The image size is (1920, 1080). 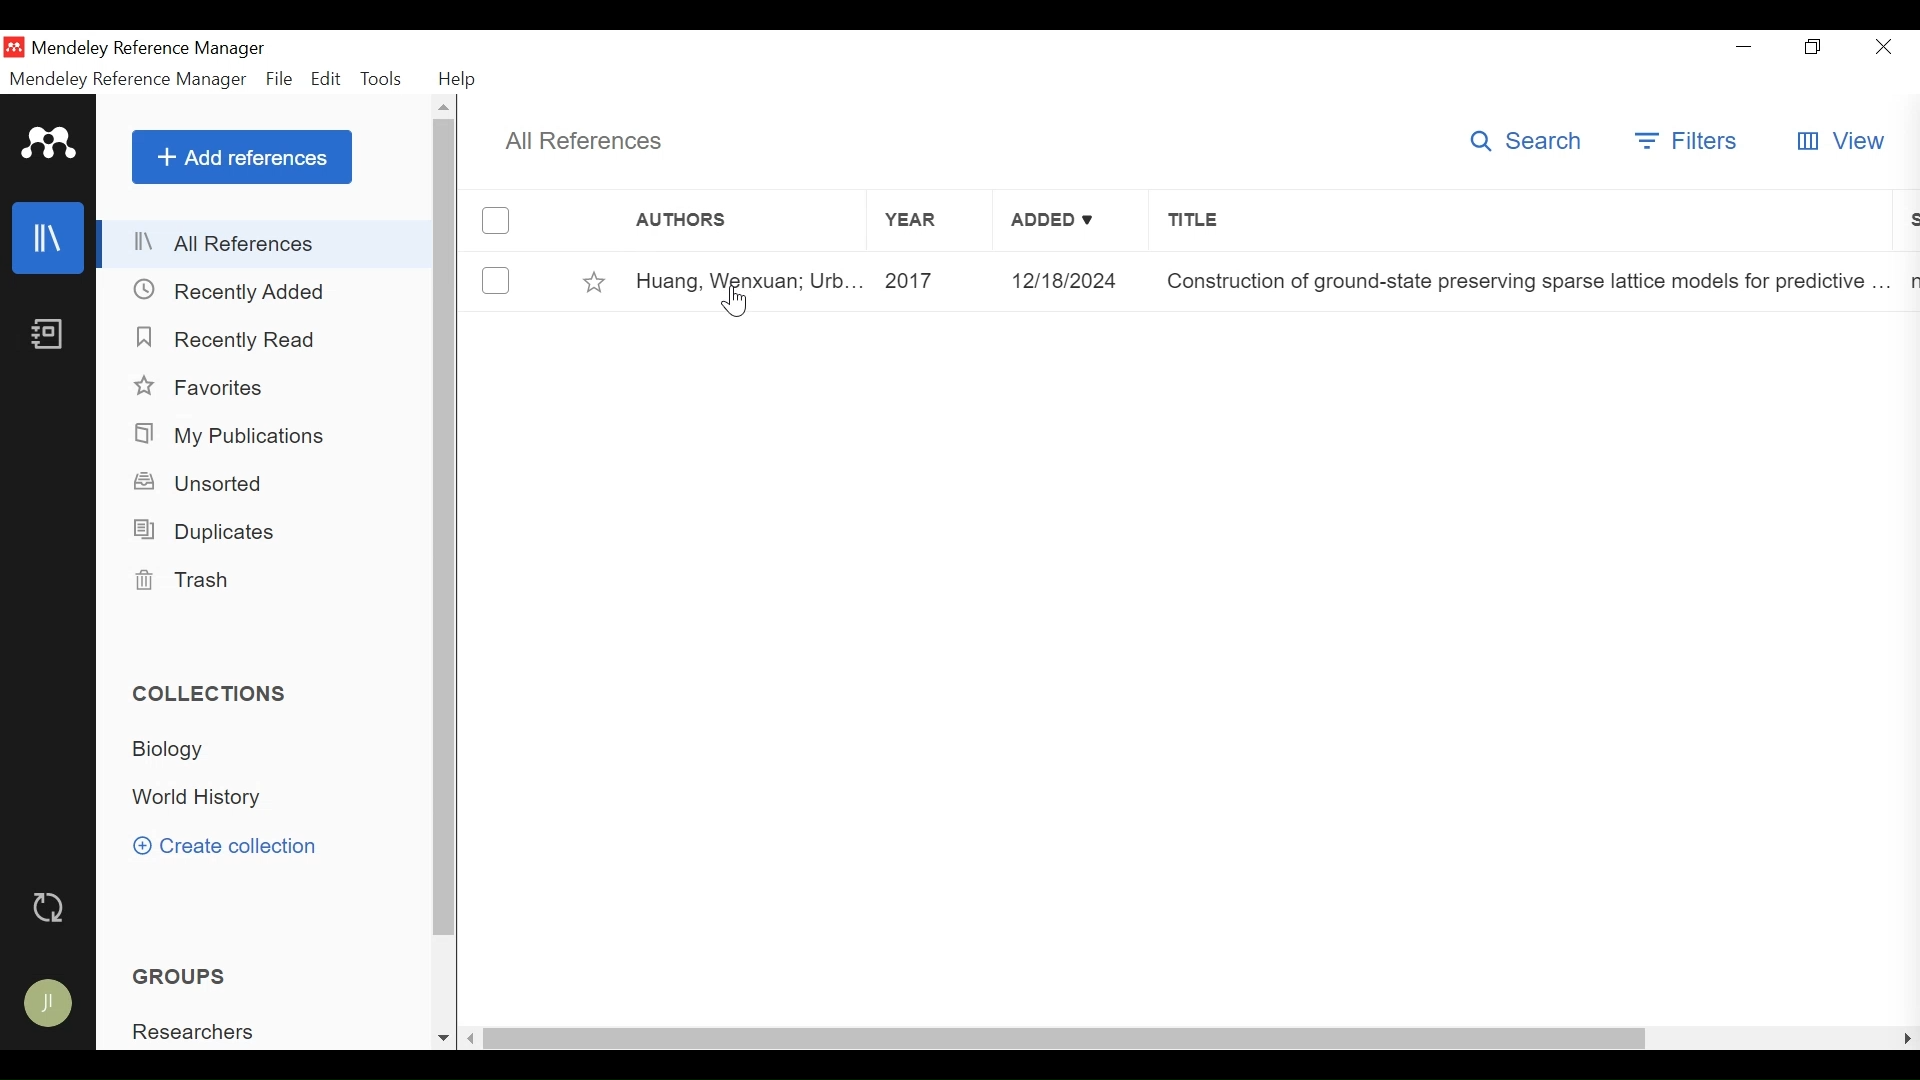 I want to click on minimize, so click(x=1745, y=48).